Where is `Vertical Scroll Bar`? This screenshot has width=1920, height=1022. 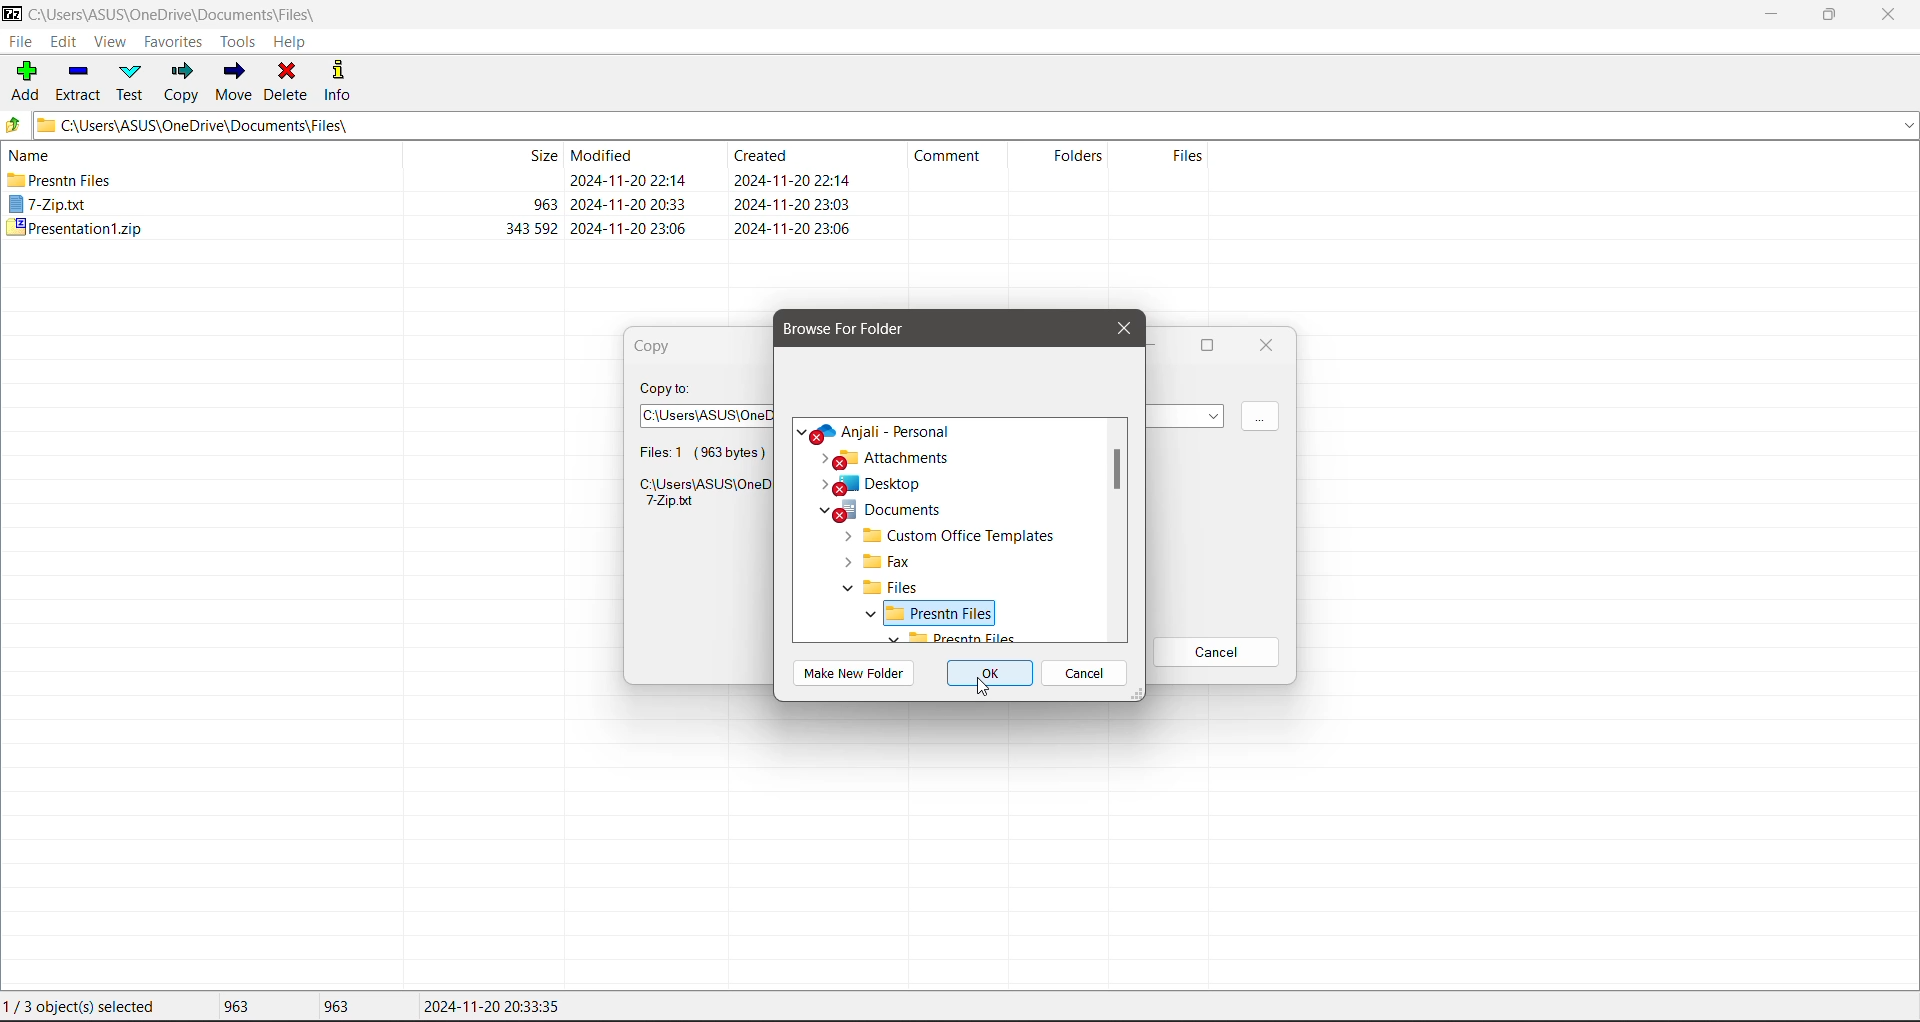 Vertical Scroll Bar is located at coordinates (1116, 531).